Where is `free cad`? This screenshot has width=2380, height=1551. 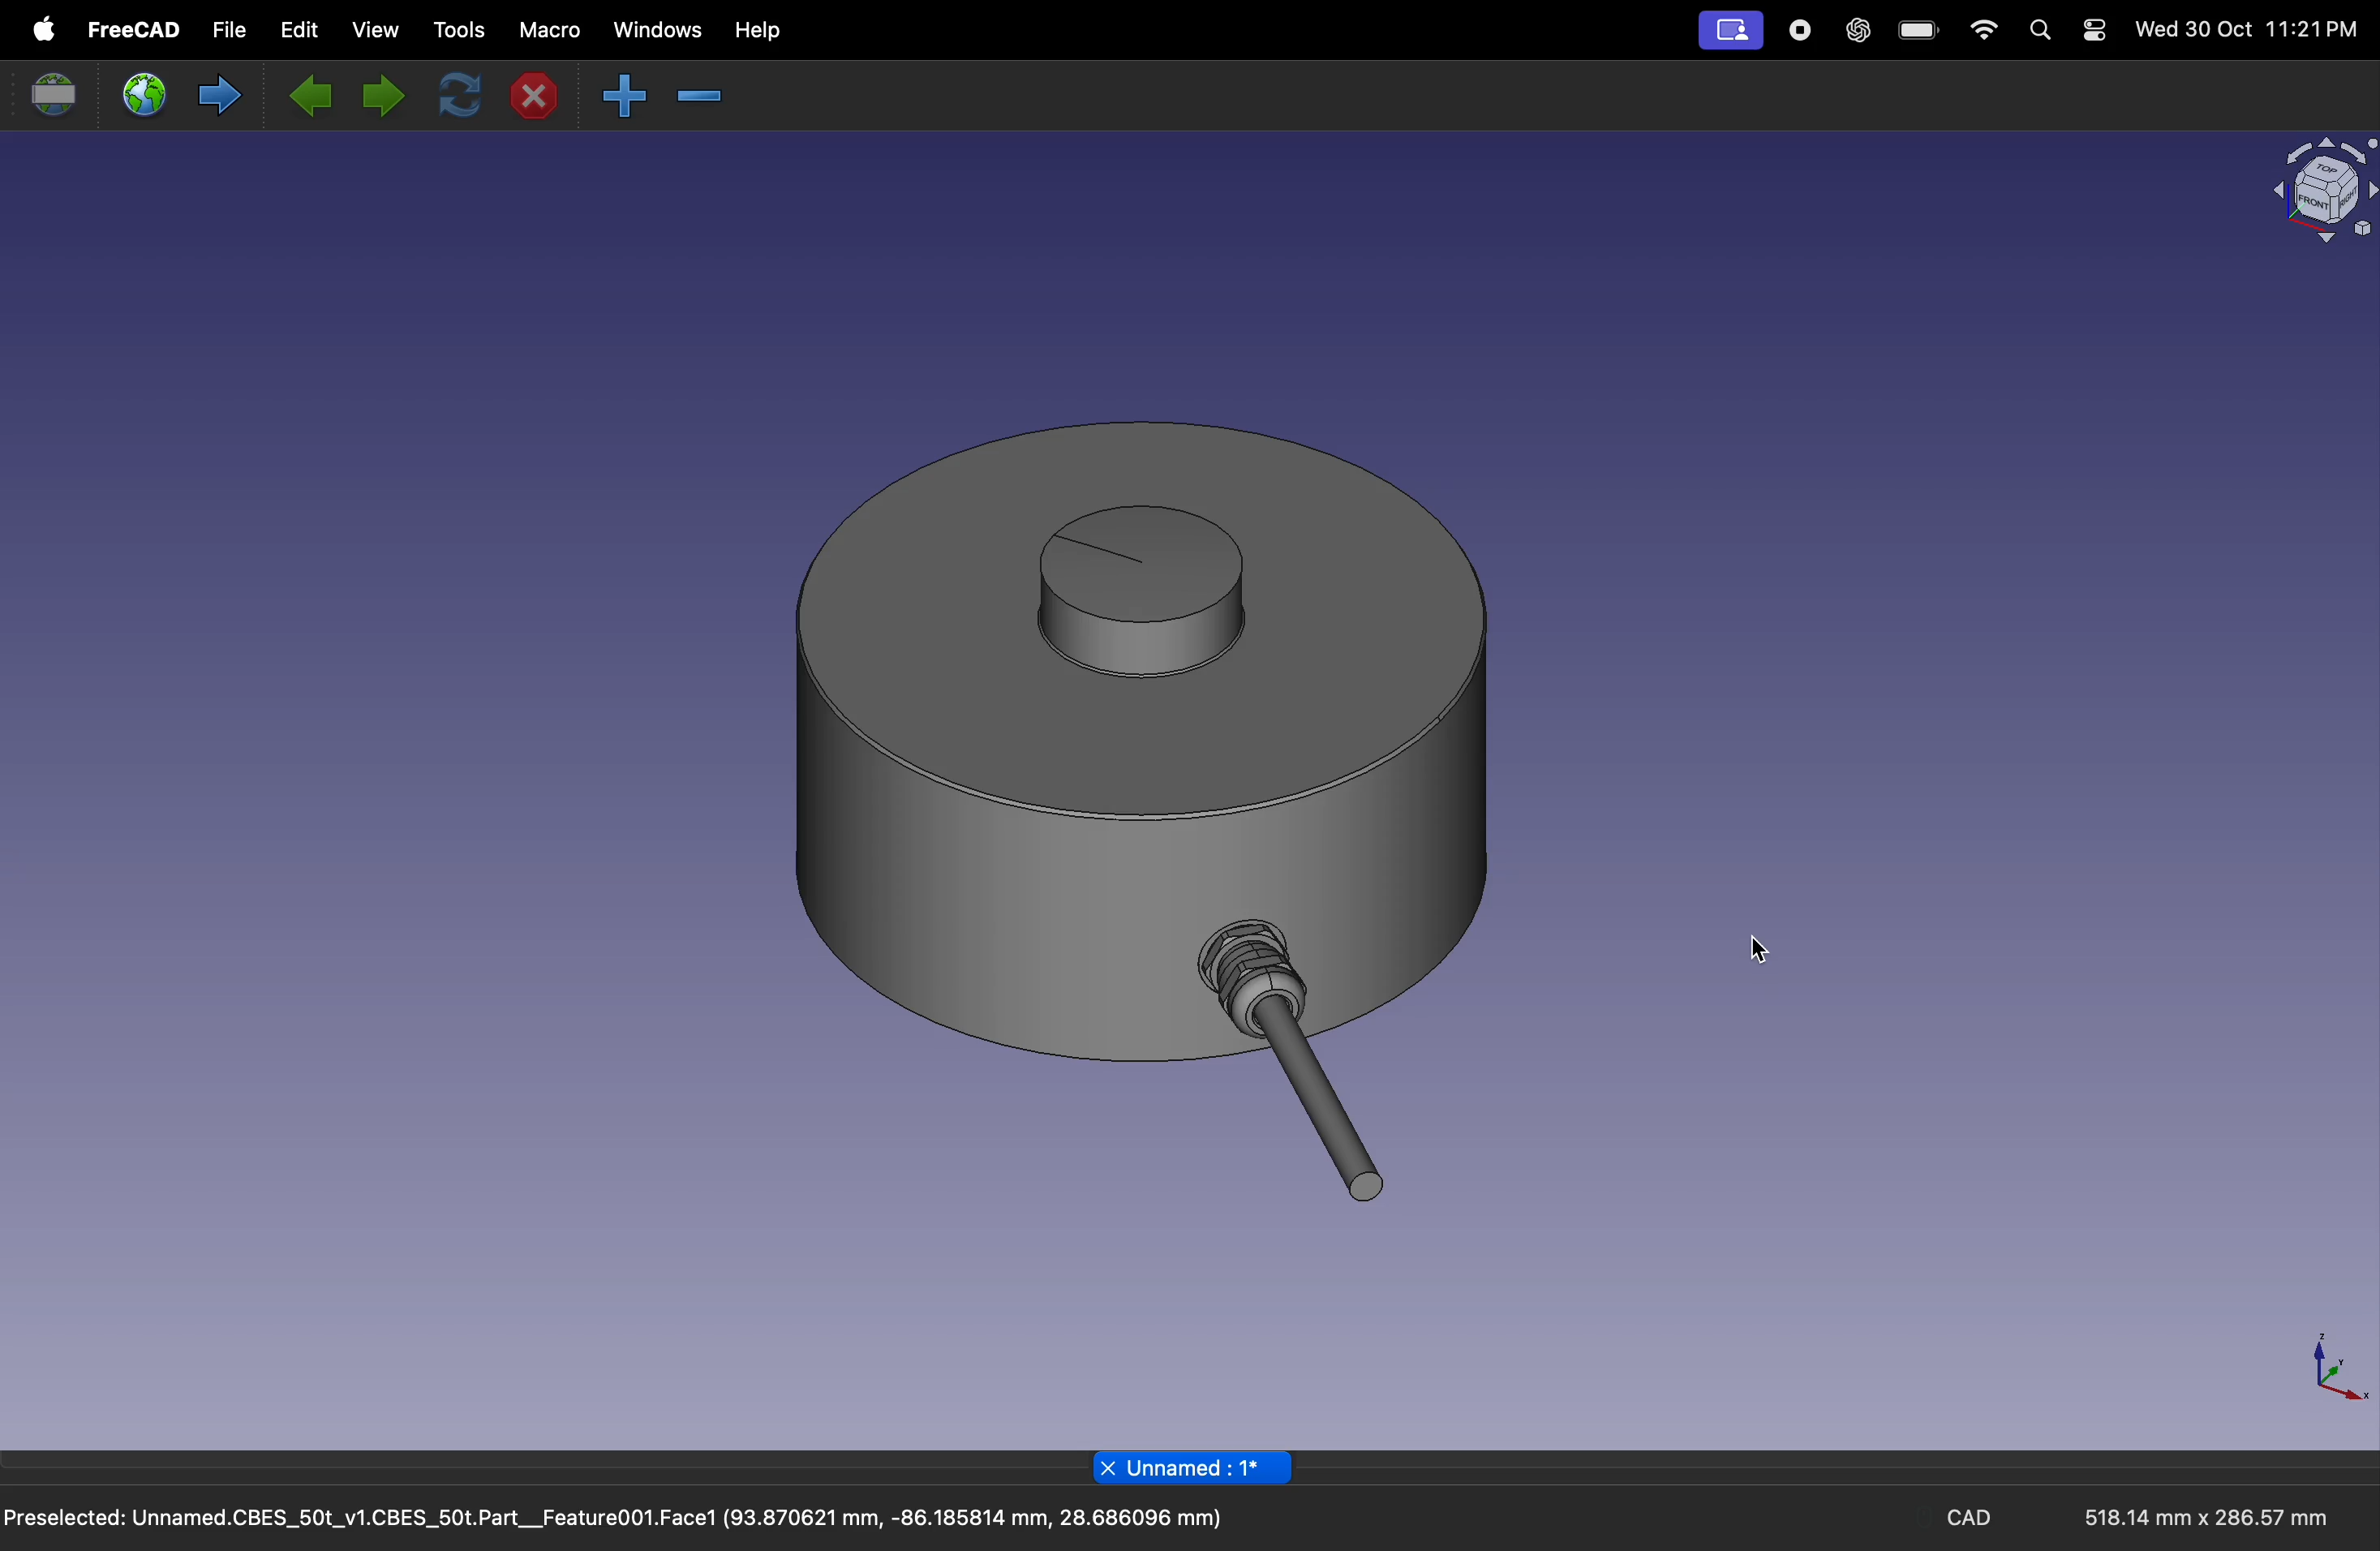 free cad is located at coordinates (131, 30).